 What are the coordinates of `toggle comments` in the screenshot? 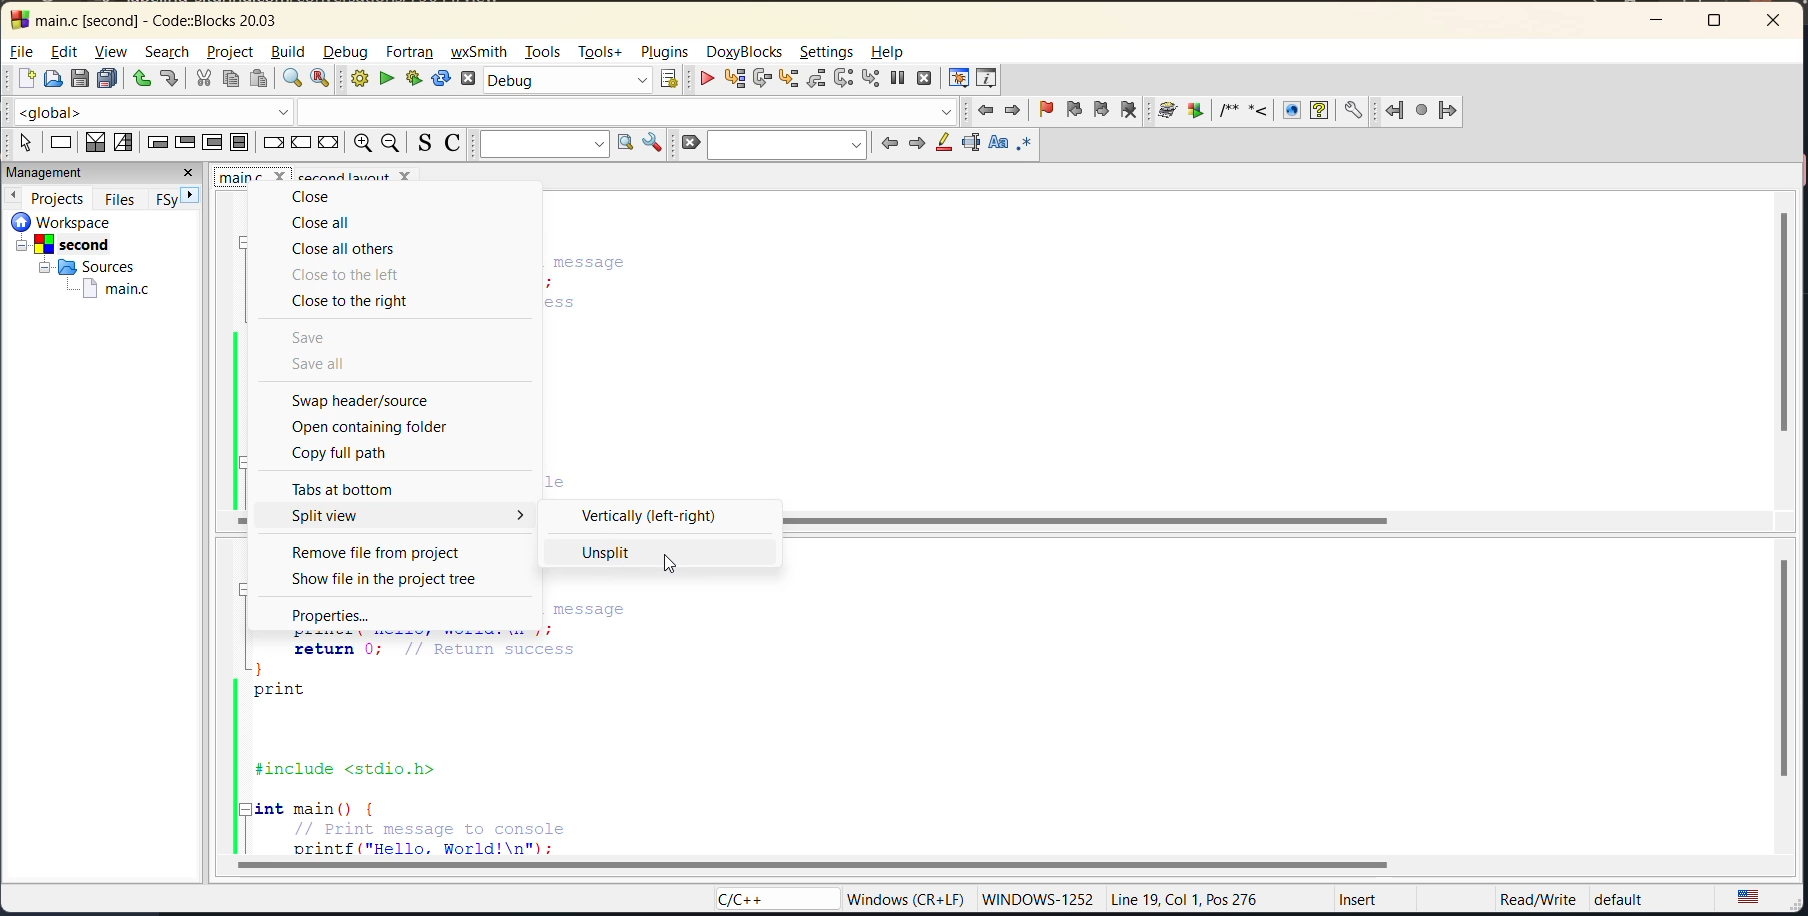 It's located at (452, 141).